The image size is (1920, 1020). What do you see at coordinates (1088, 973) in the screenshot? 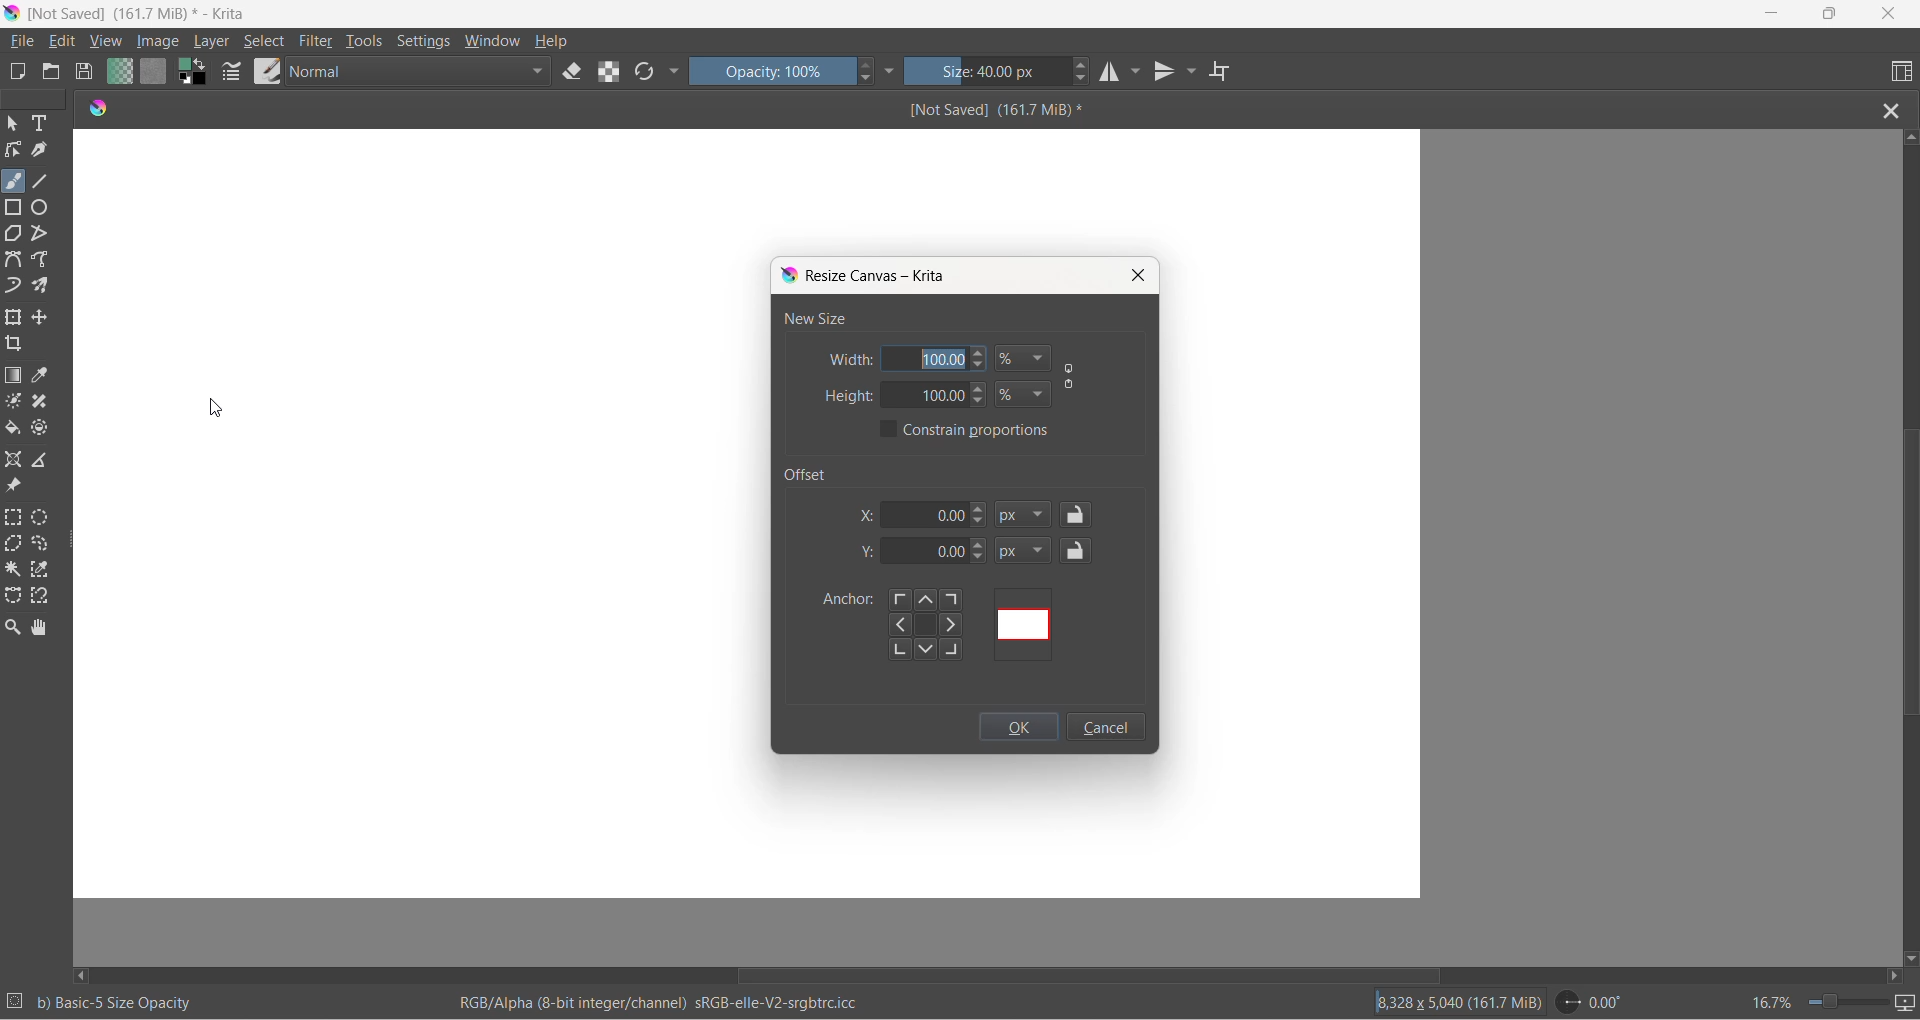
I see `horizontal scroll bar` at bounding box center [1088, 973].